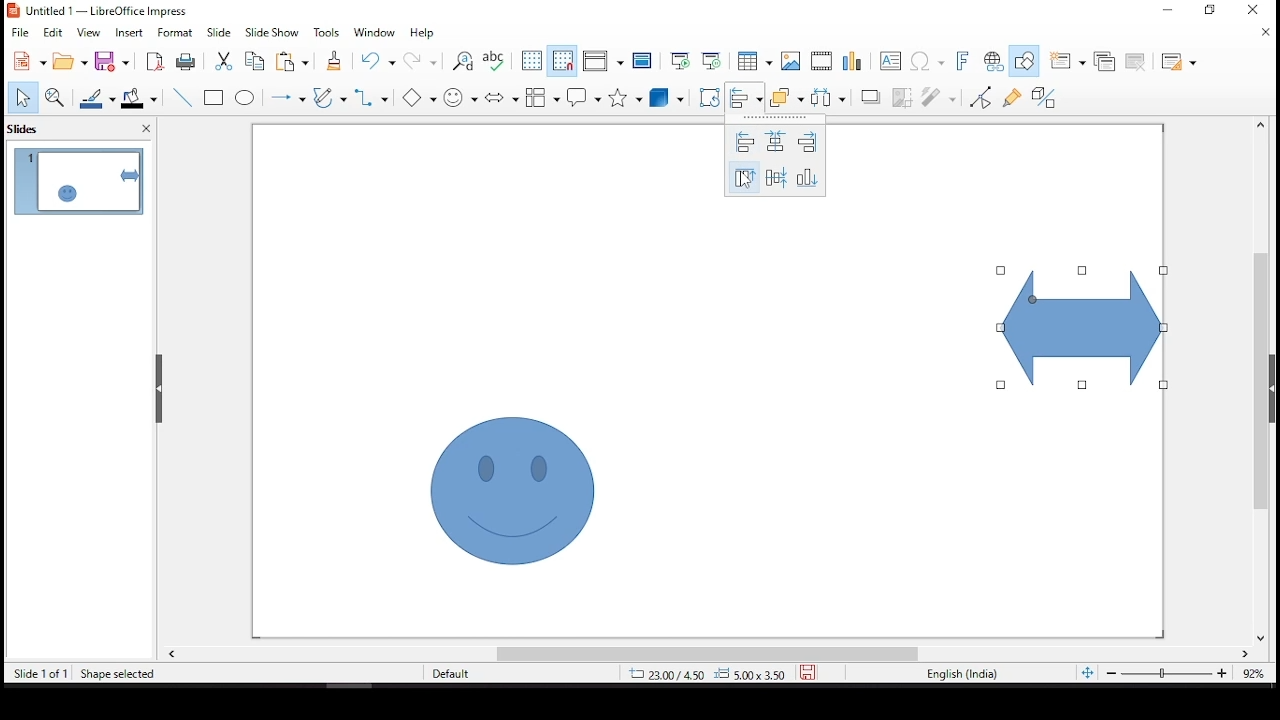 The image size is (1280, 720). Describe the element at coordinates (90, 33) in the screenshot. I see `view` at that location.